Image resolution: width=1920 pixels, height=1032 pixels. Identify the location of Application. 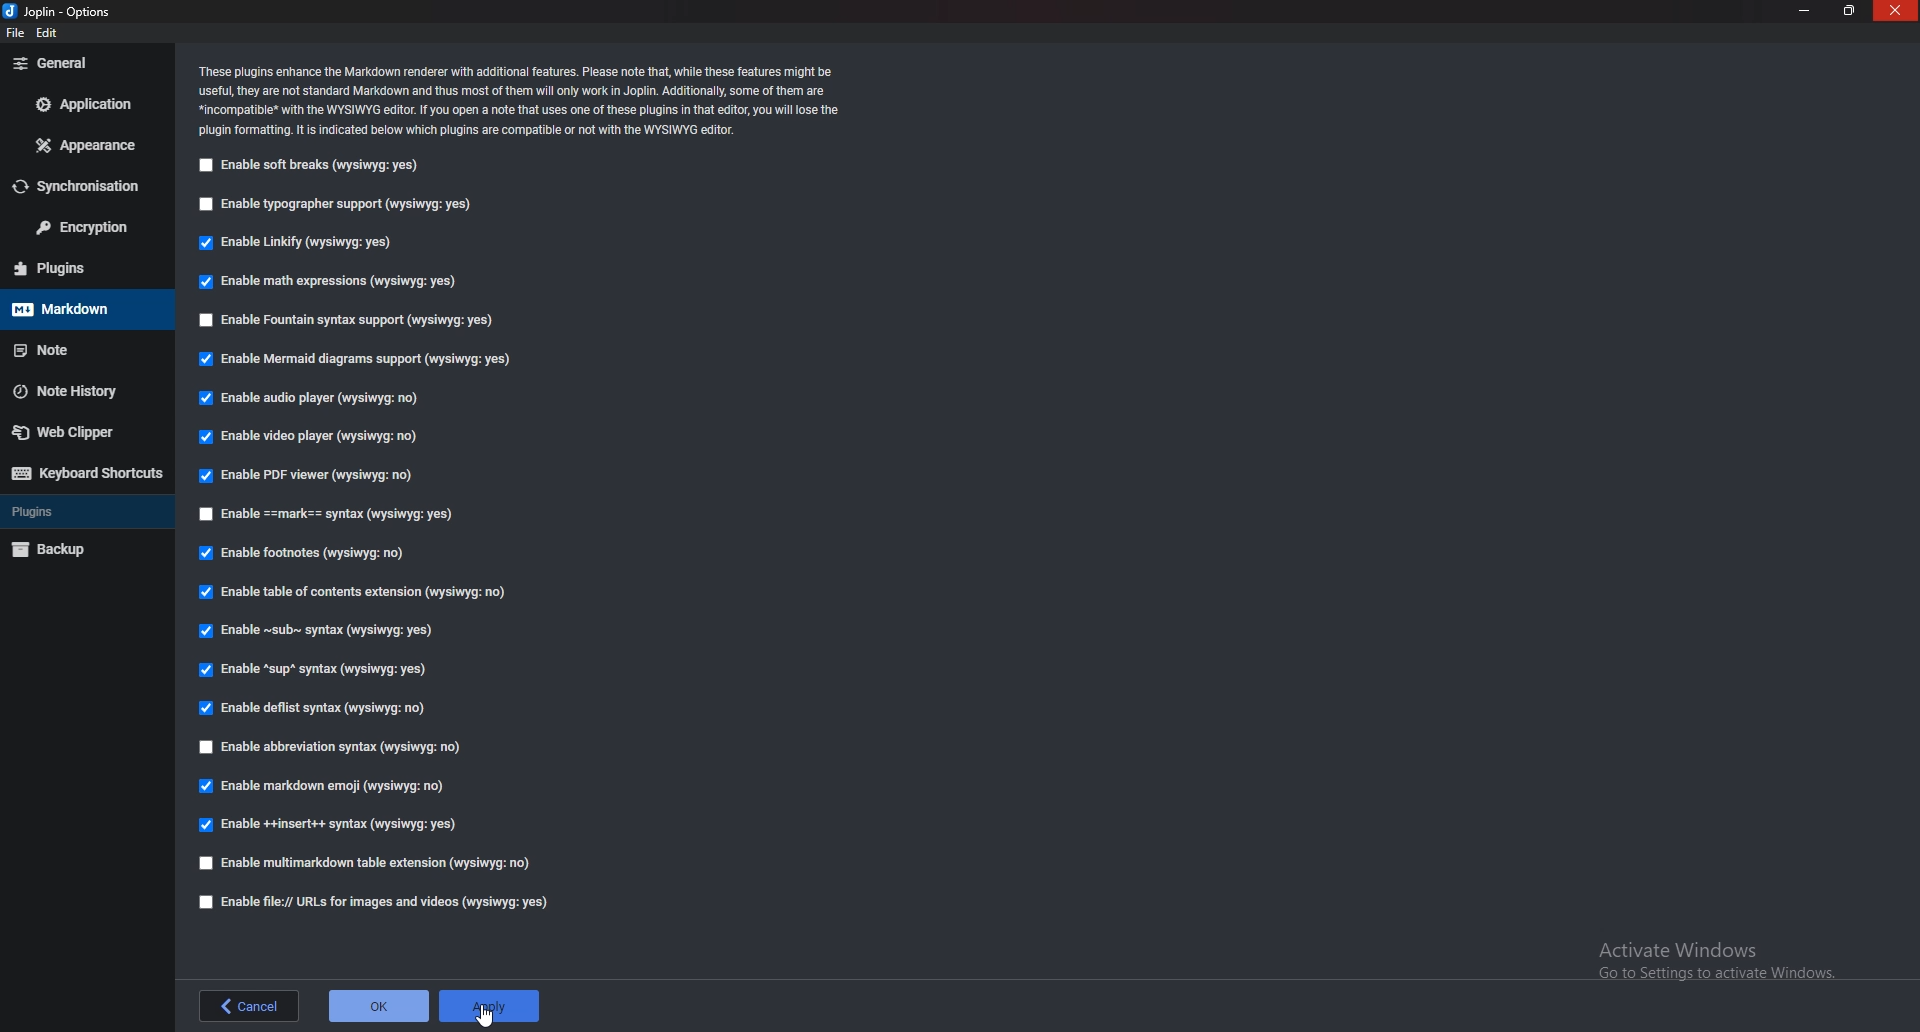
(83, 106).